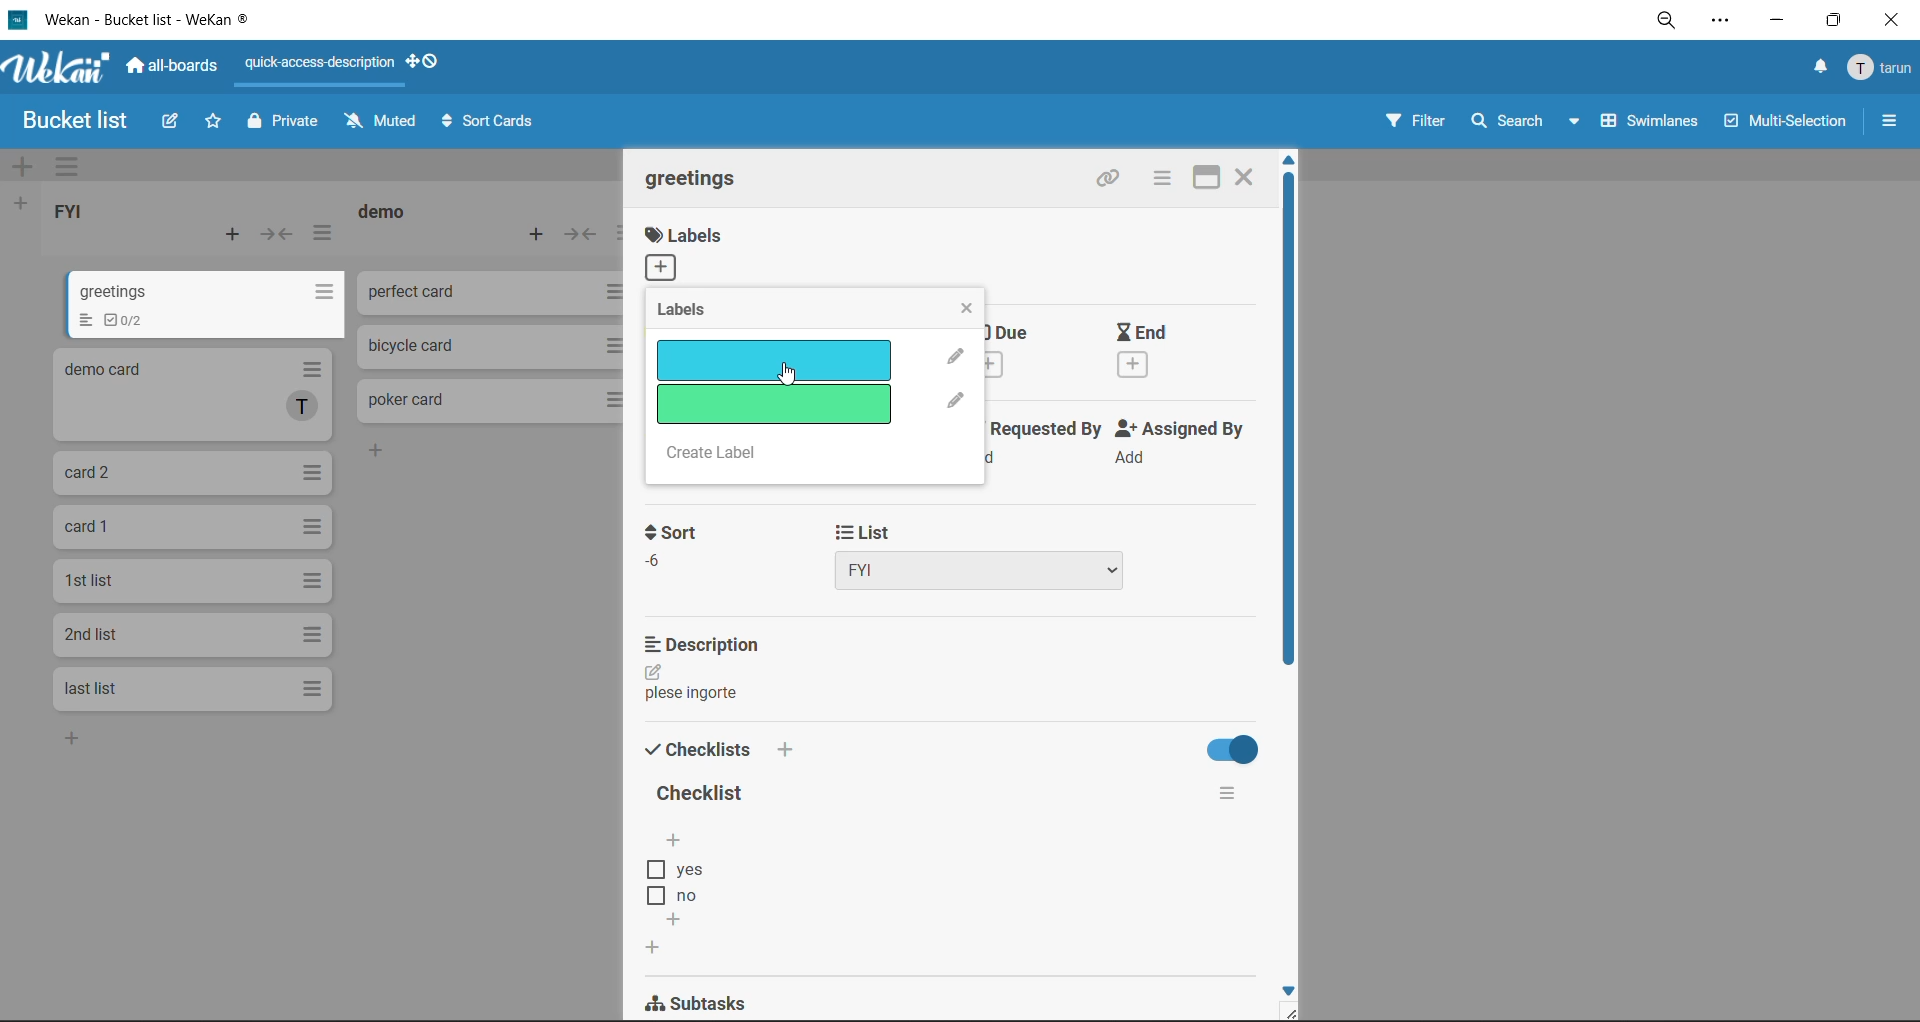 The height and width of the screenshot is (1022, 1920). What do you see at coordinates (678, 918) in the screenshot?
I see `add checklist options` at bounding box center [678, 918].